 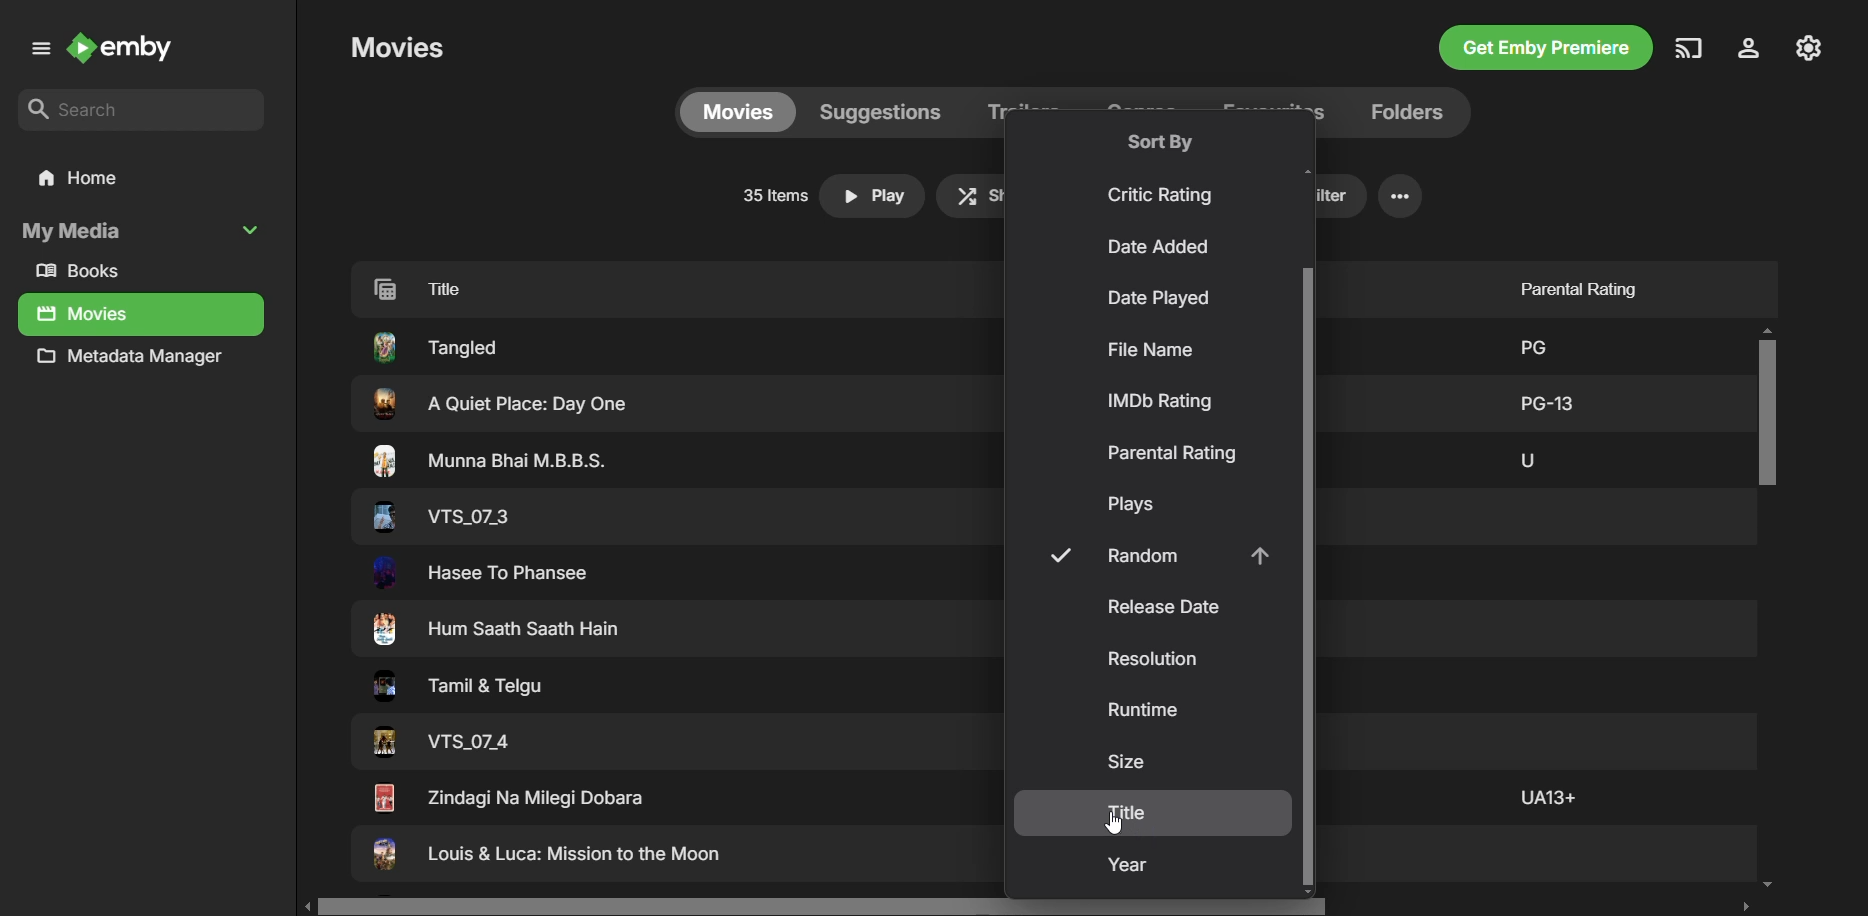 I want to click on , so click(x=495, y=404).